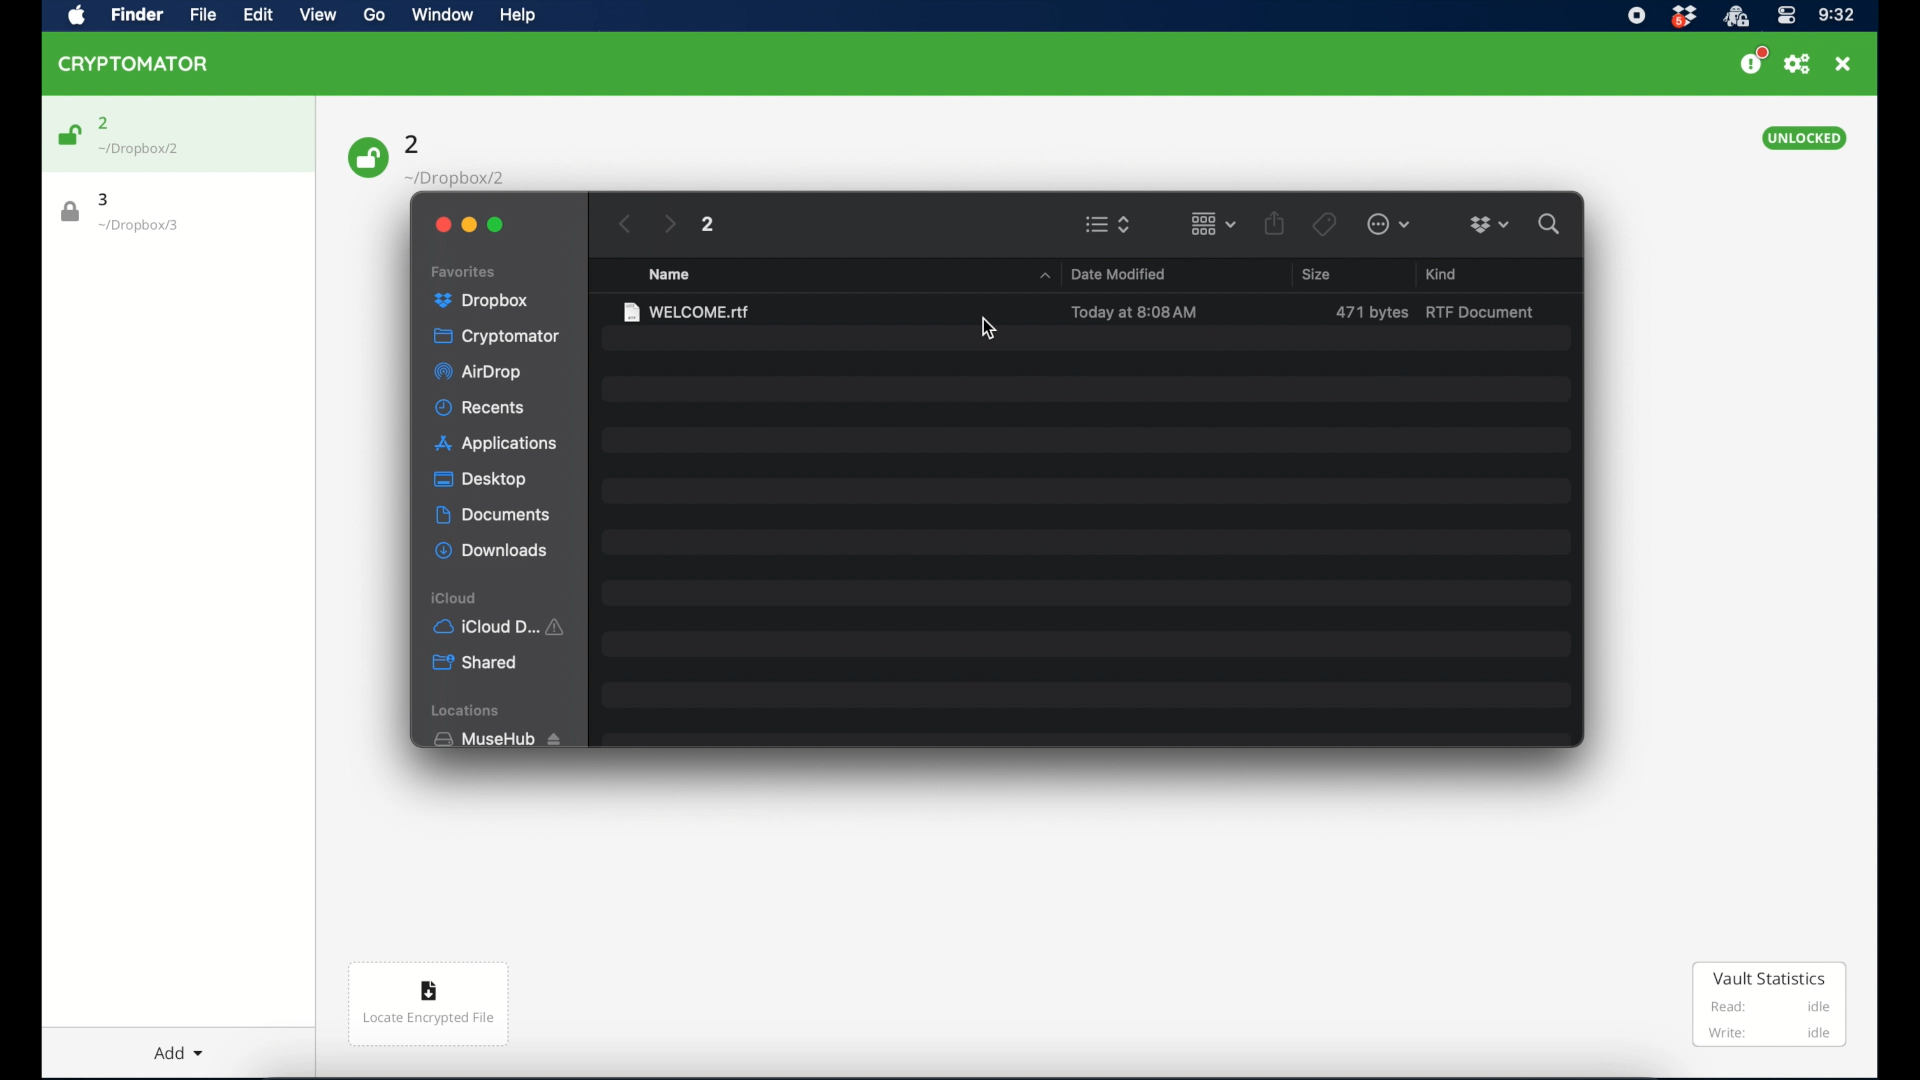  What do you see at coordinates (185, 1051) in the screenshot?
I see `Add dropdown` at bounding box center [185, 1051].